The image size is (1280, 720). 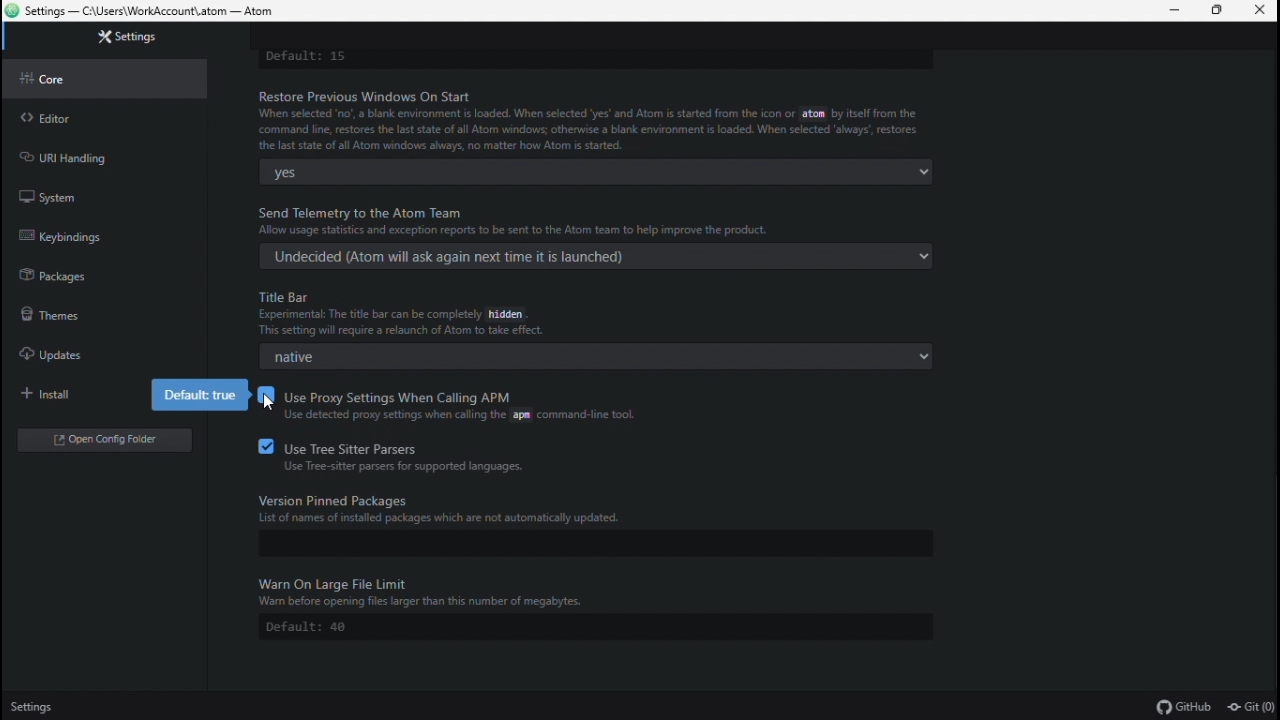 What do you see at coordinates (606, 589) in the screenshot?
I see `warn on large file limit` at bounding box center [606, 589].